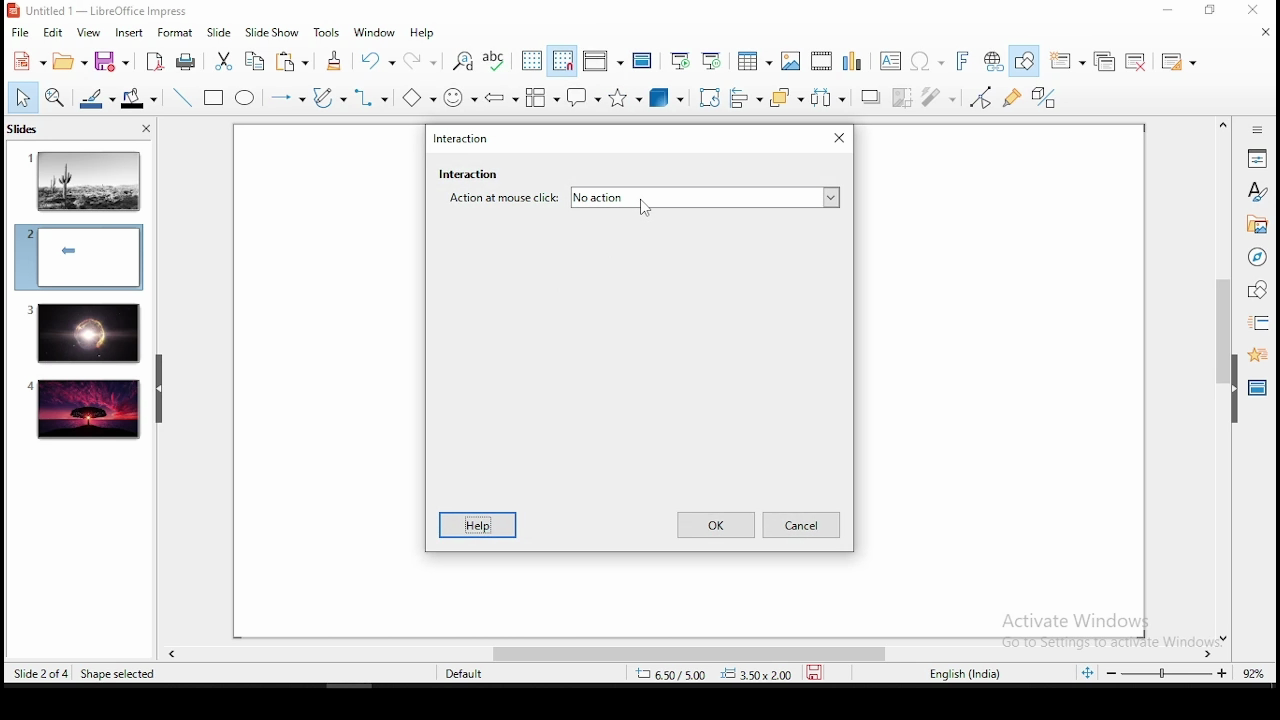  What do you see at coordinates (423, 58) in the screenshot?
I see `redo` at bounding box center [423, 58].